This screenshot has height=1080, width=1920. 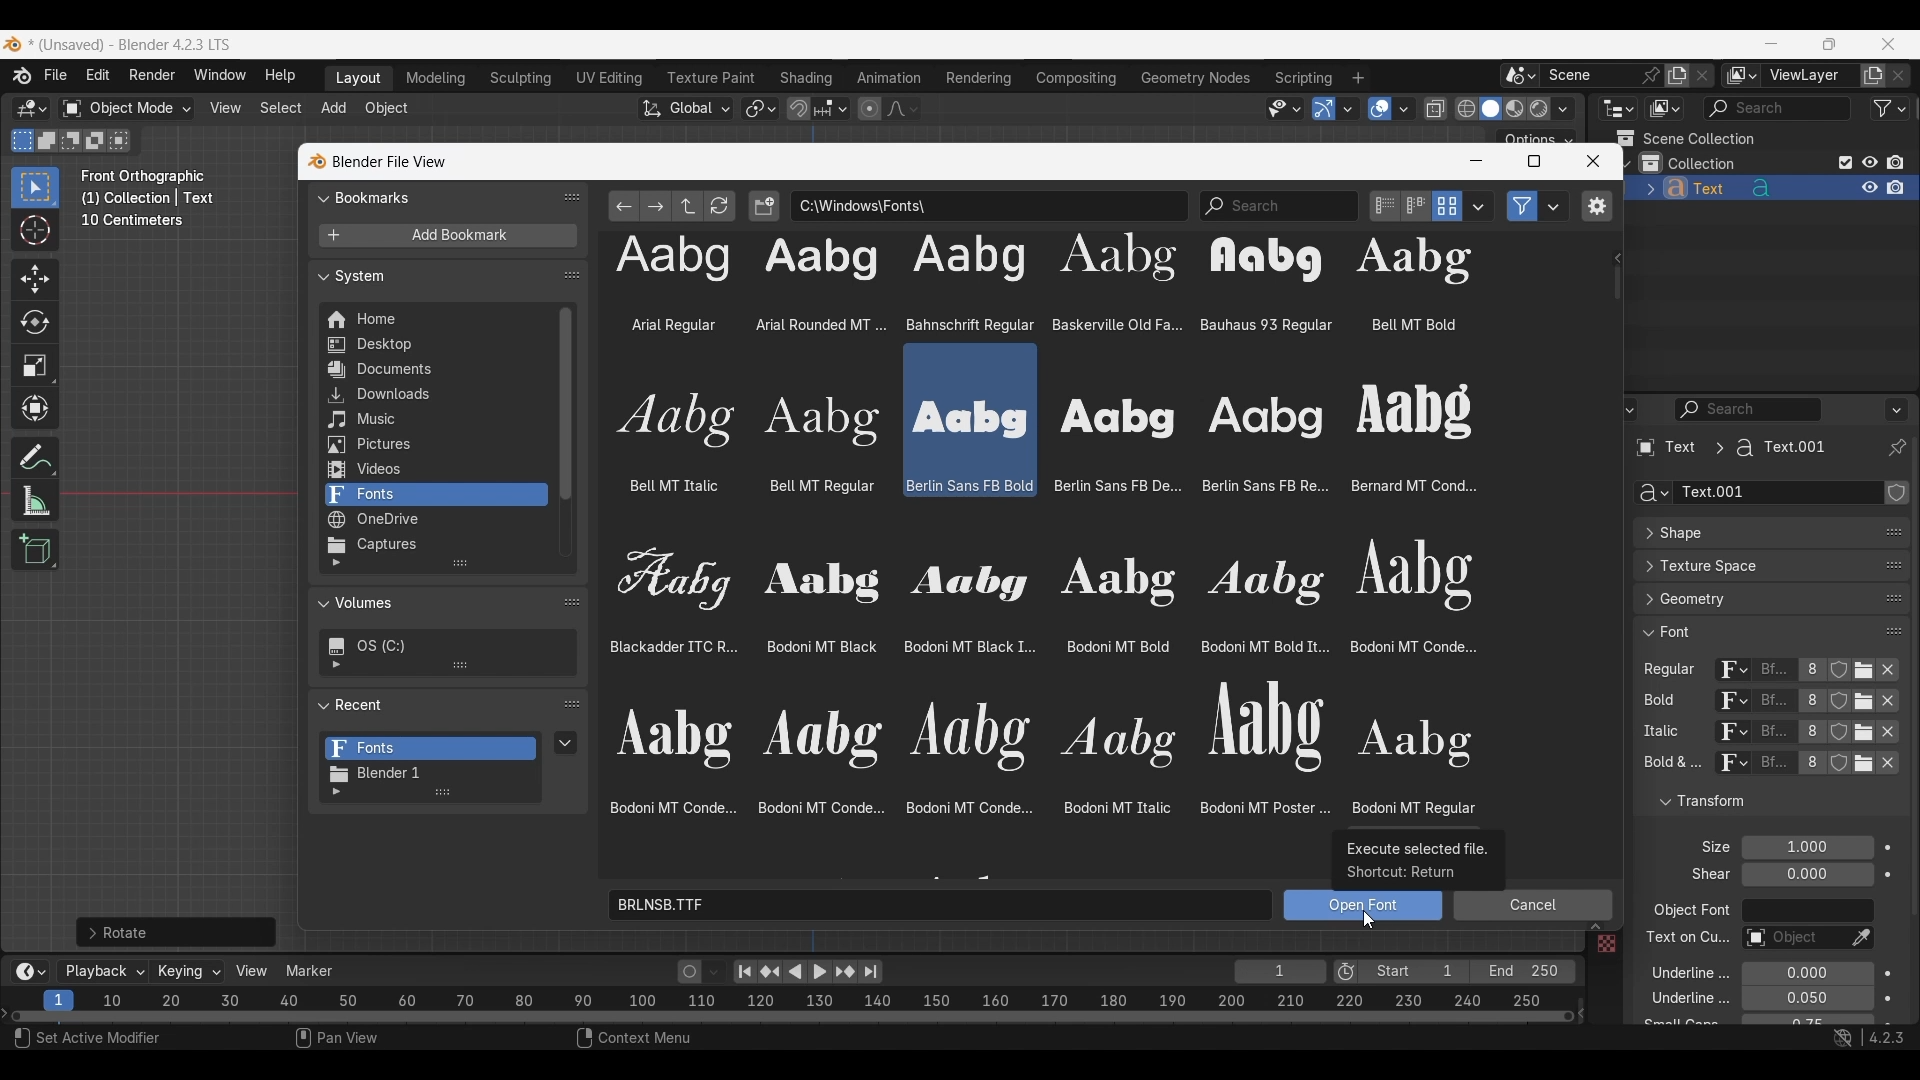 What do you see at coordinates (1595, 927) in the screenshot?
I see `Expand View/Select` at bounding box center [1595, 927].